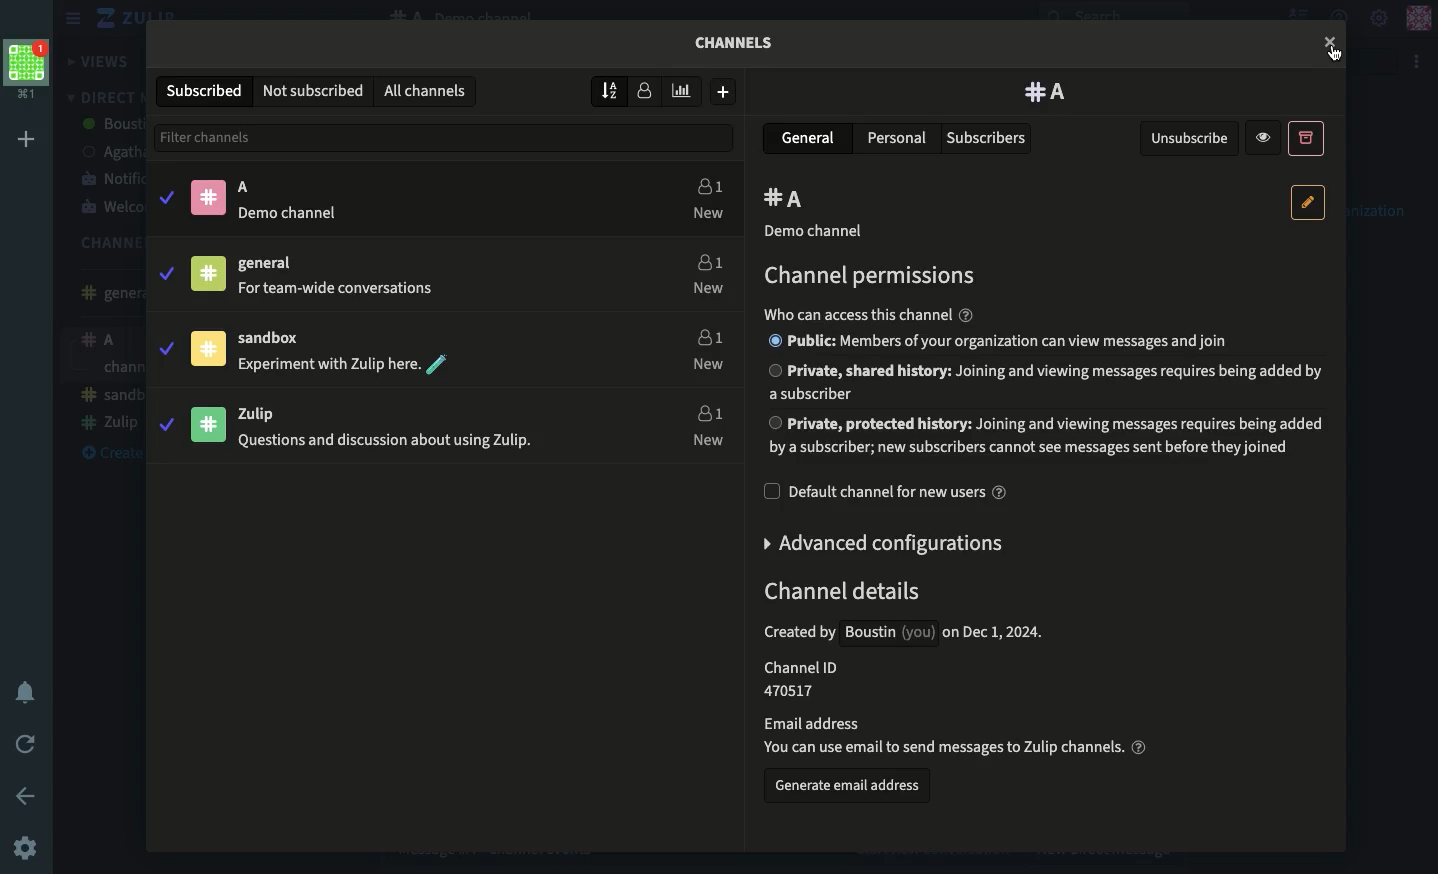  What do you see at coordinates (423, 92) in the screenshot?
I see `All channels` at bounding box center [423, 92].